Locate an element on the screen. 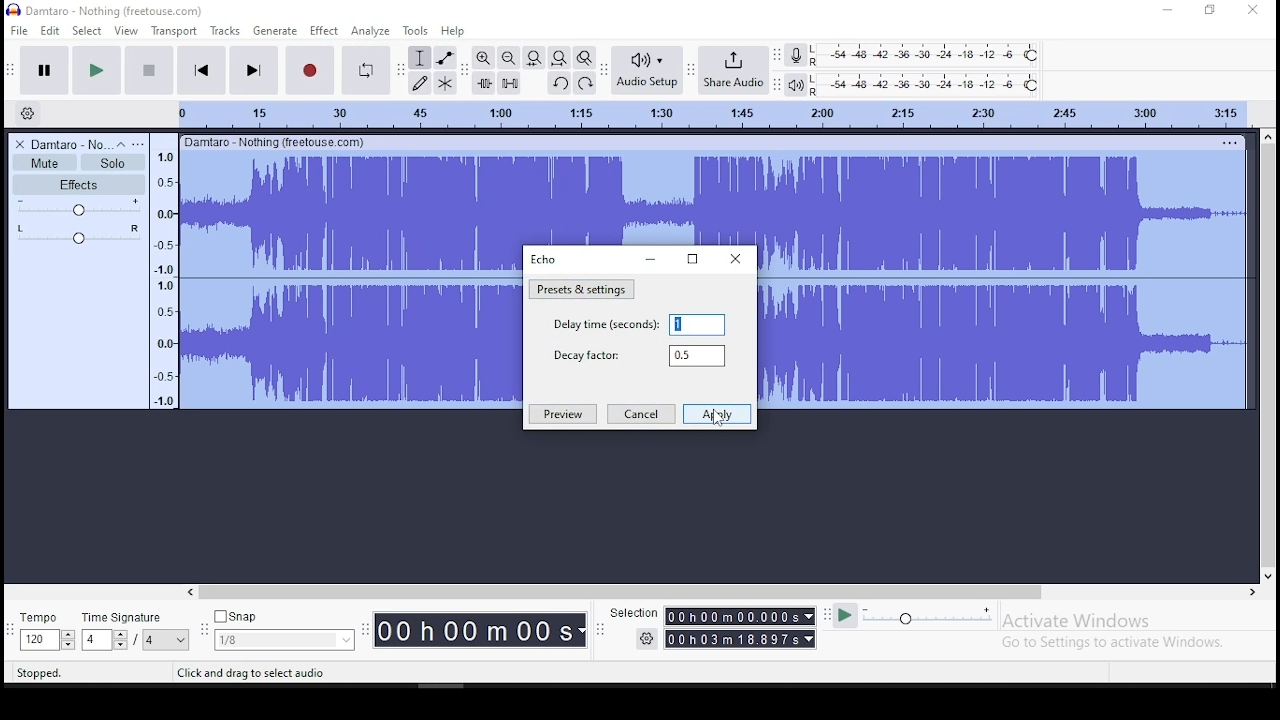 The height and width of the screenshot is (720, 1280). Drop down is located at coordinates (345, 638).